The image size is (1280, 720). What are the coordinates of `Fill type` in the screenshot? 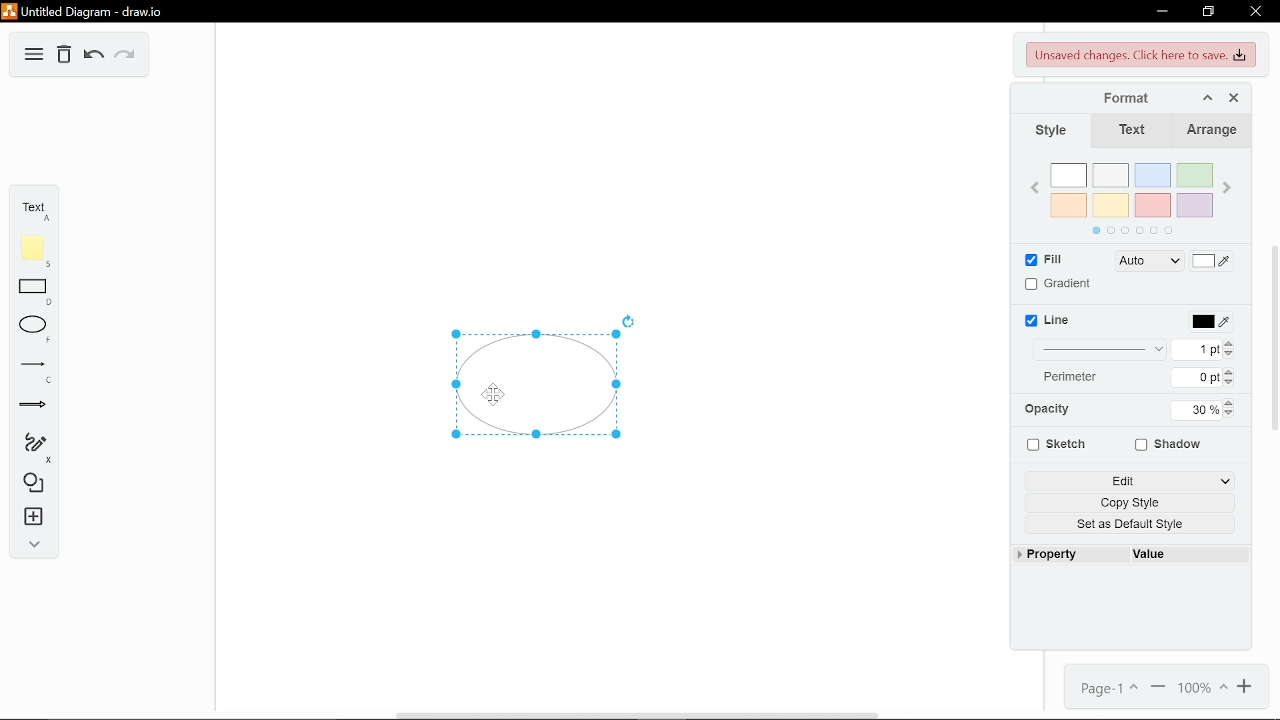 It's located at (1150, 261).